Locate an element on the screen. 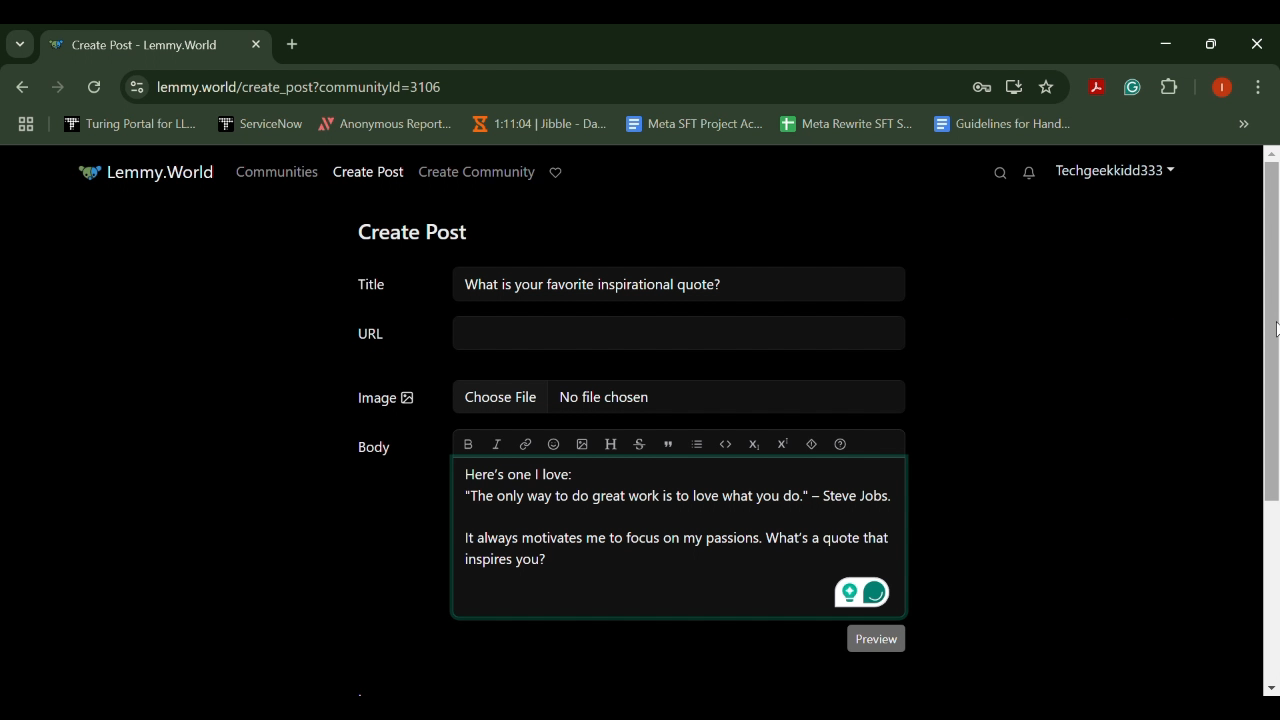 This screenshot has height=720, width=1280. Meta Rewrite SFT S... is located at coordinates (847, 125).